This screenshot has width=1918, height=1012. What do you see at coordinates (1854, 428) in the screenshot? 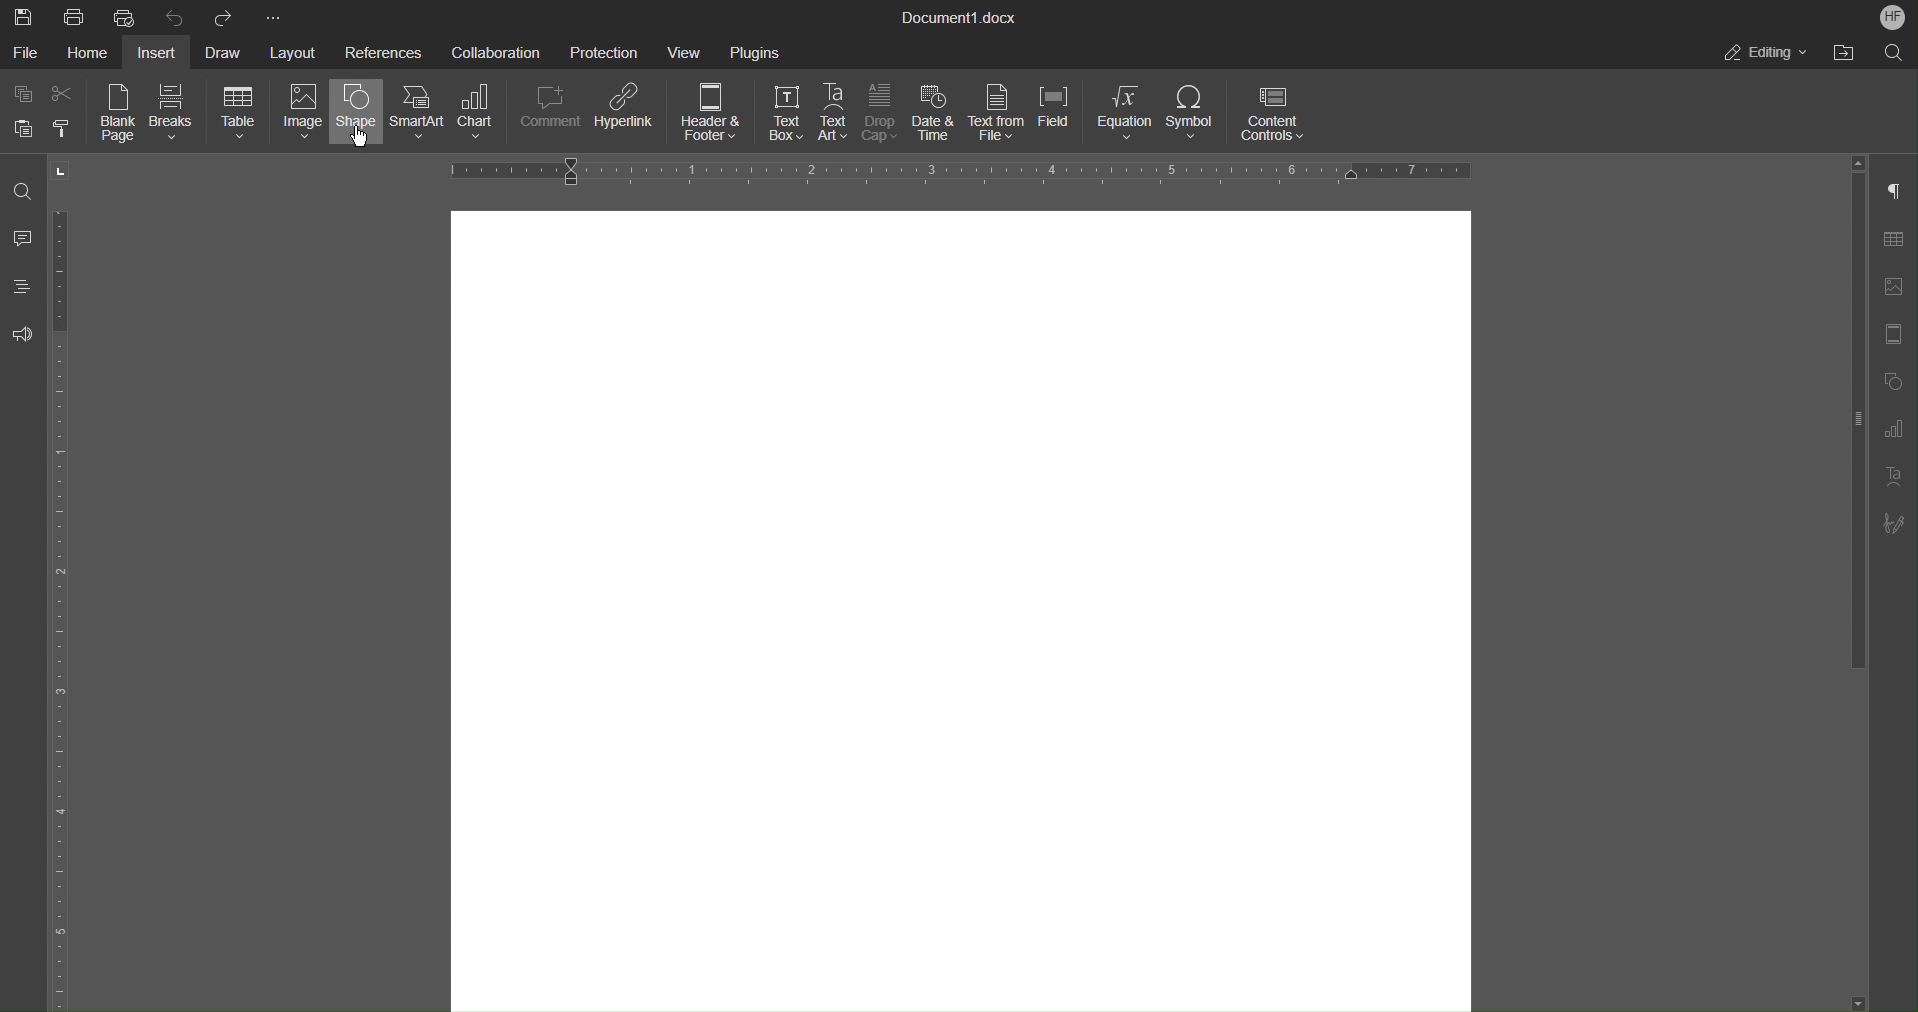
I see `Vertical scroll bar` at bounding box center [1854, 428].